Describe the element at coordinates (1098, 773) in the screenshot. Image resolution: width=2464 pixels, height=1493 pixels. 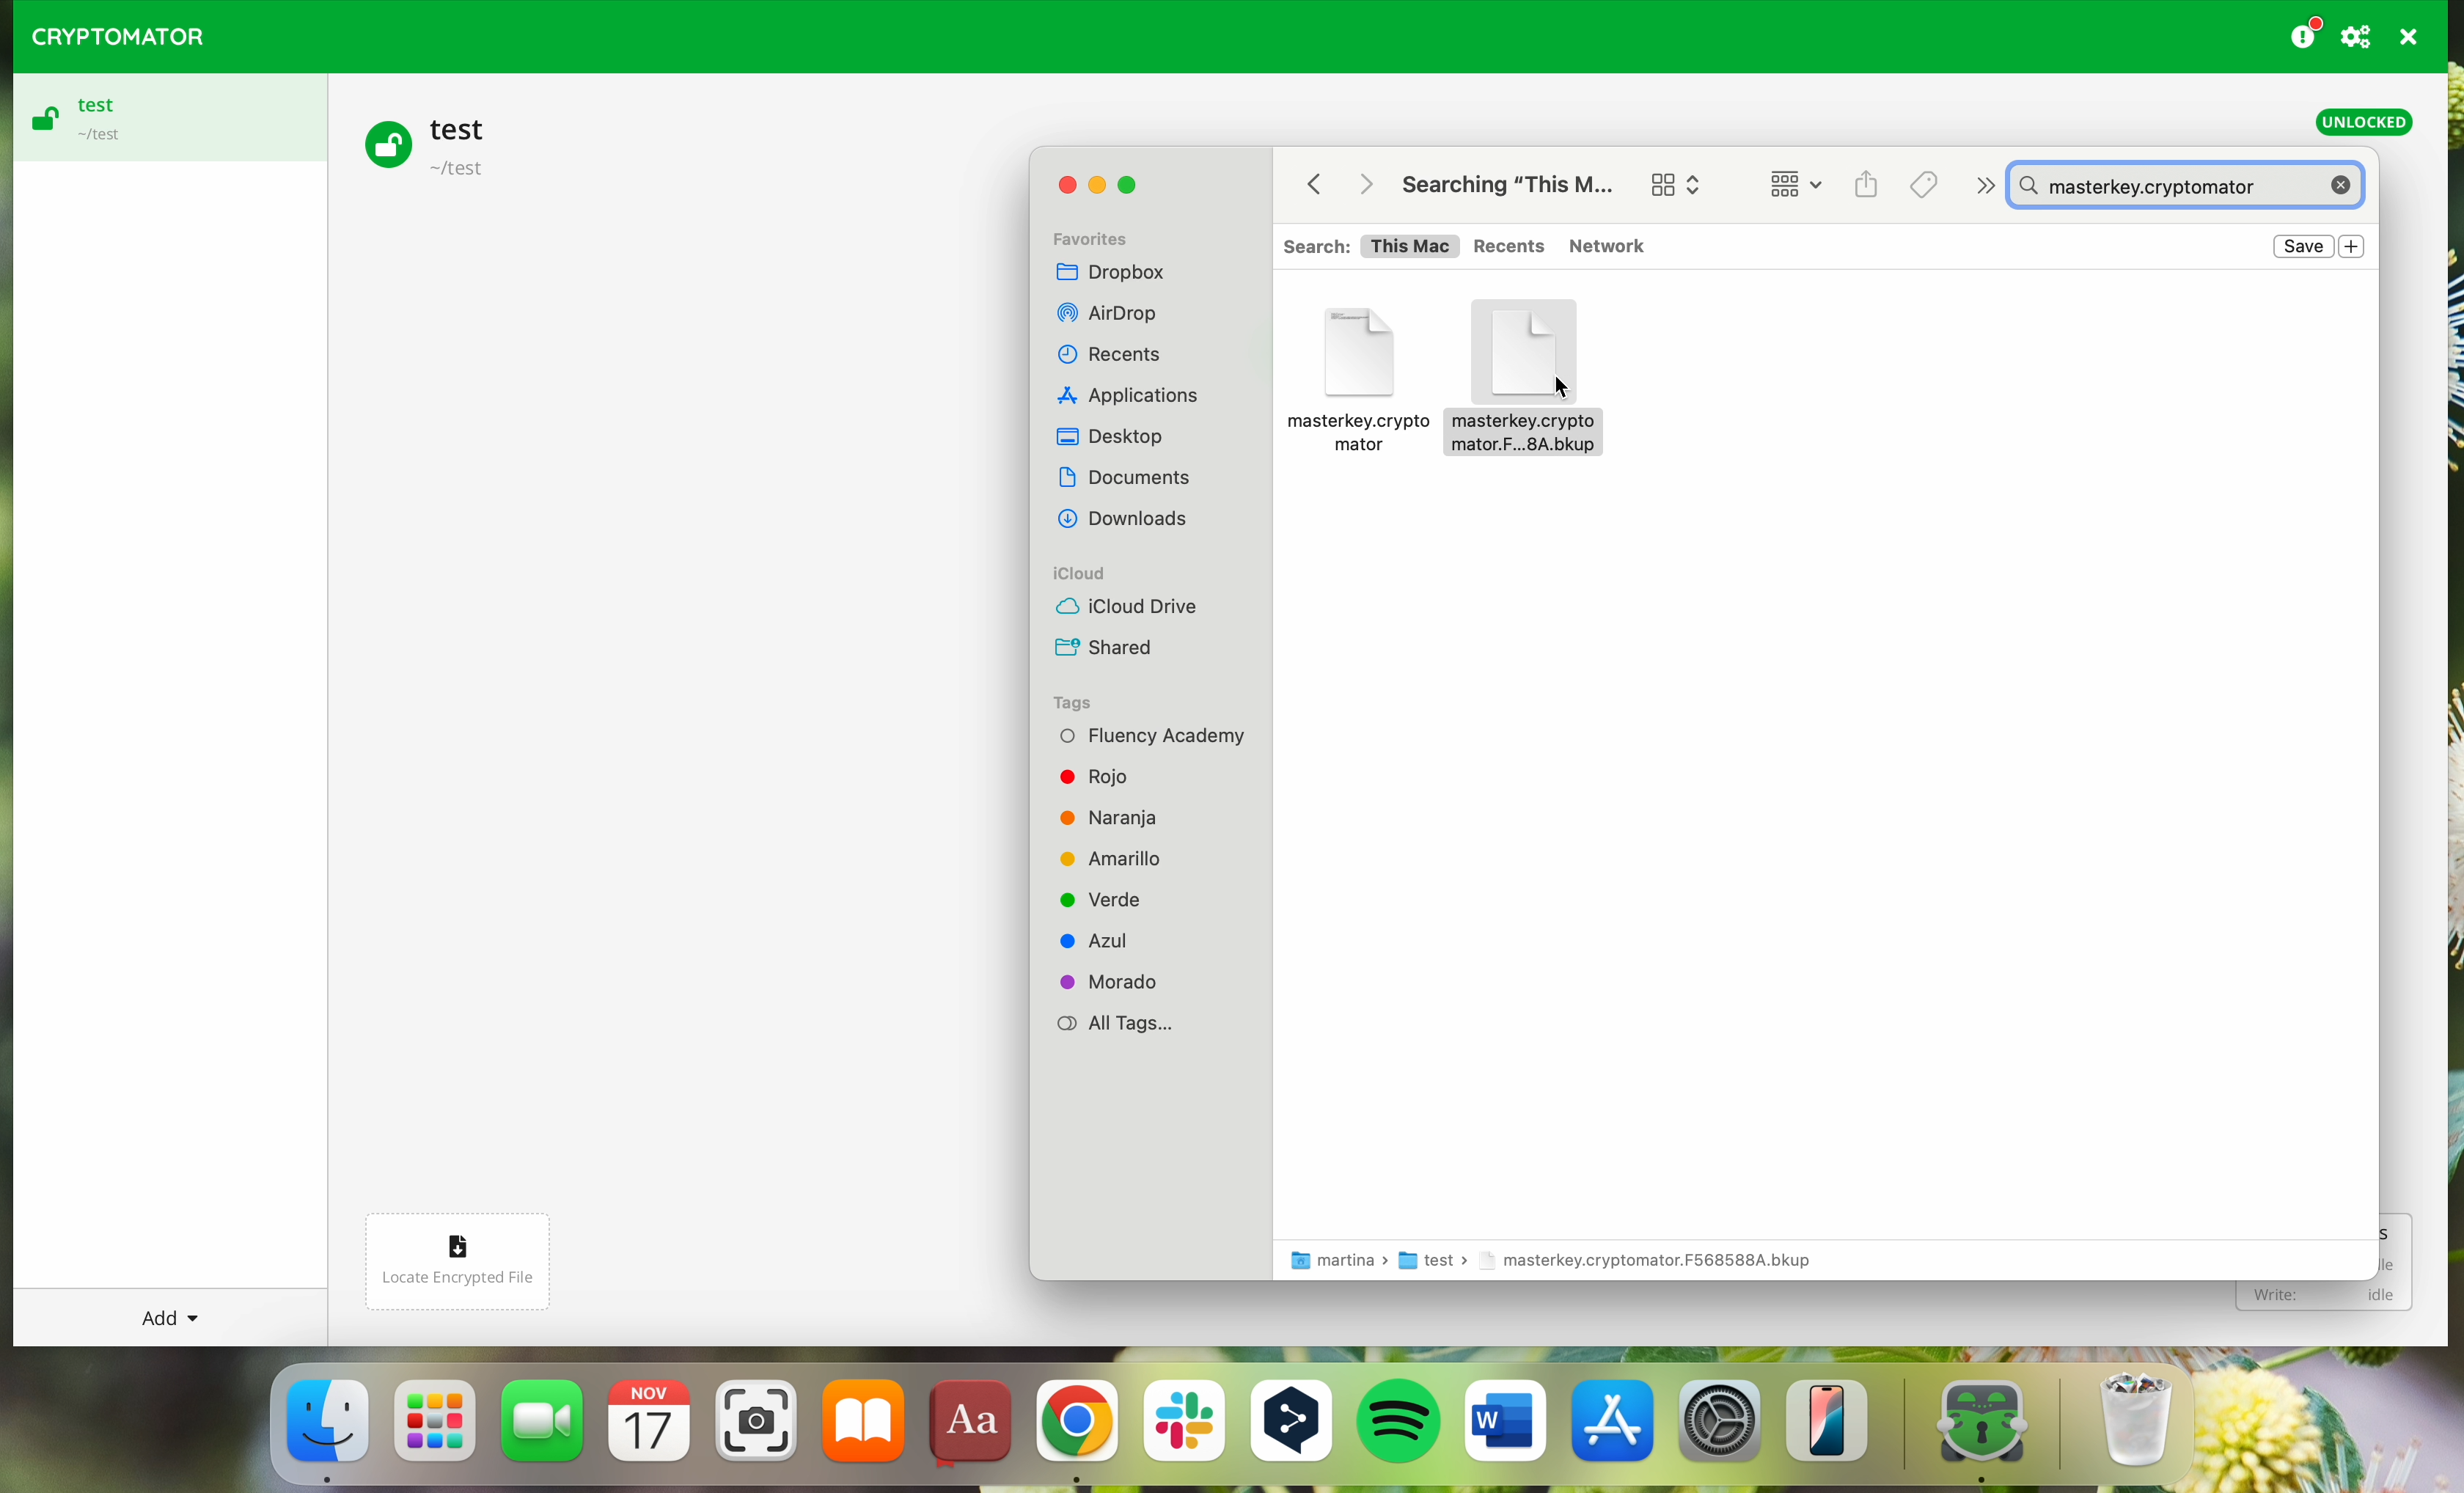
I see `Rojo` at that location.